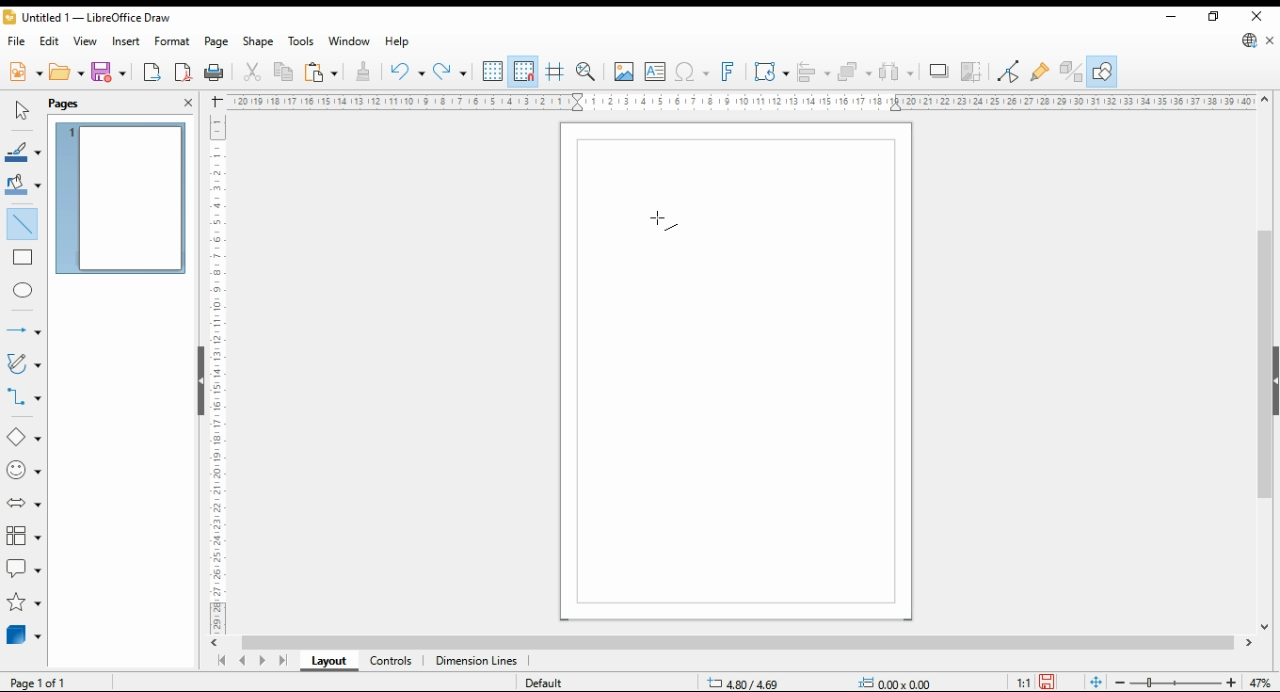  Describe the element at coordinates (126, 41) in the screenshot. I see `insert` at that location.